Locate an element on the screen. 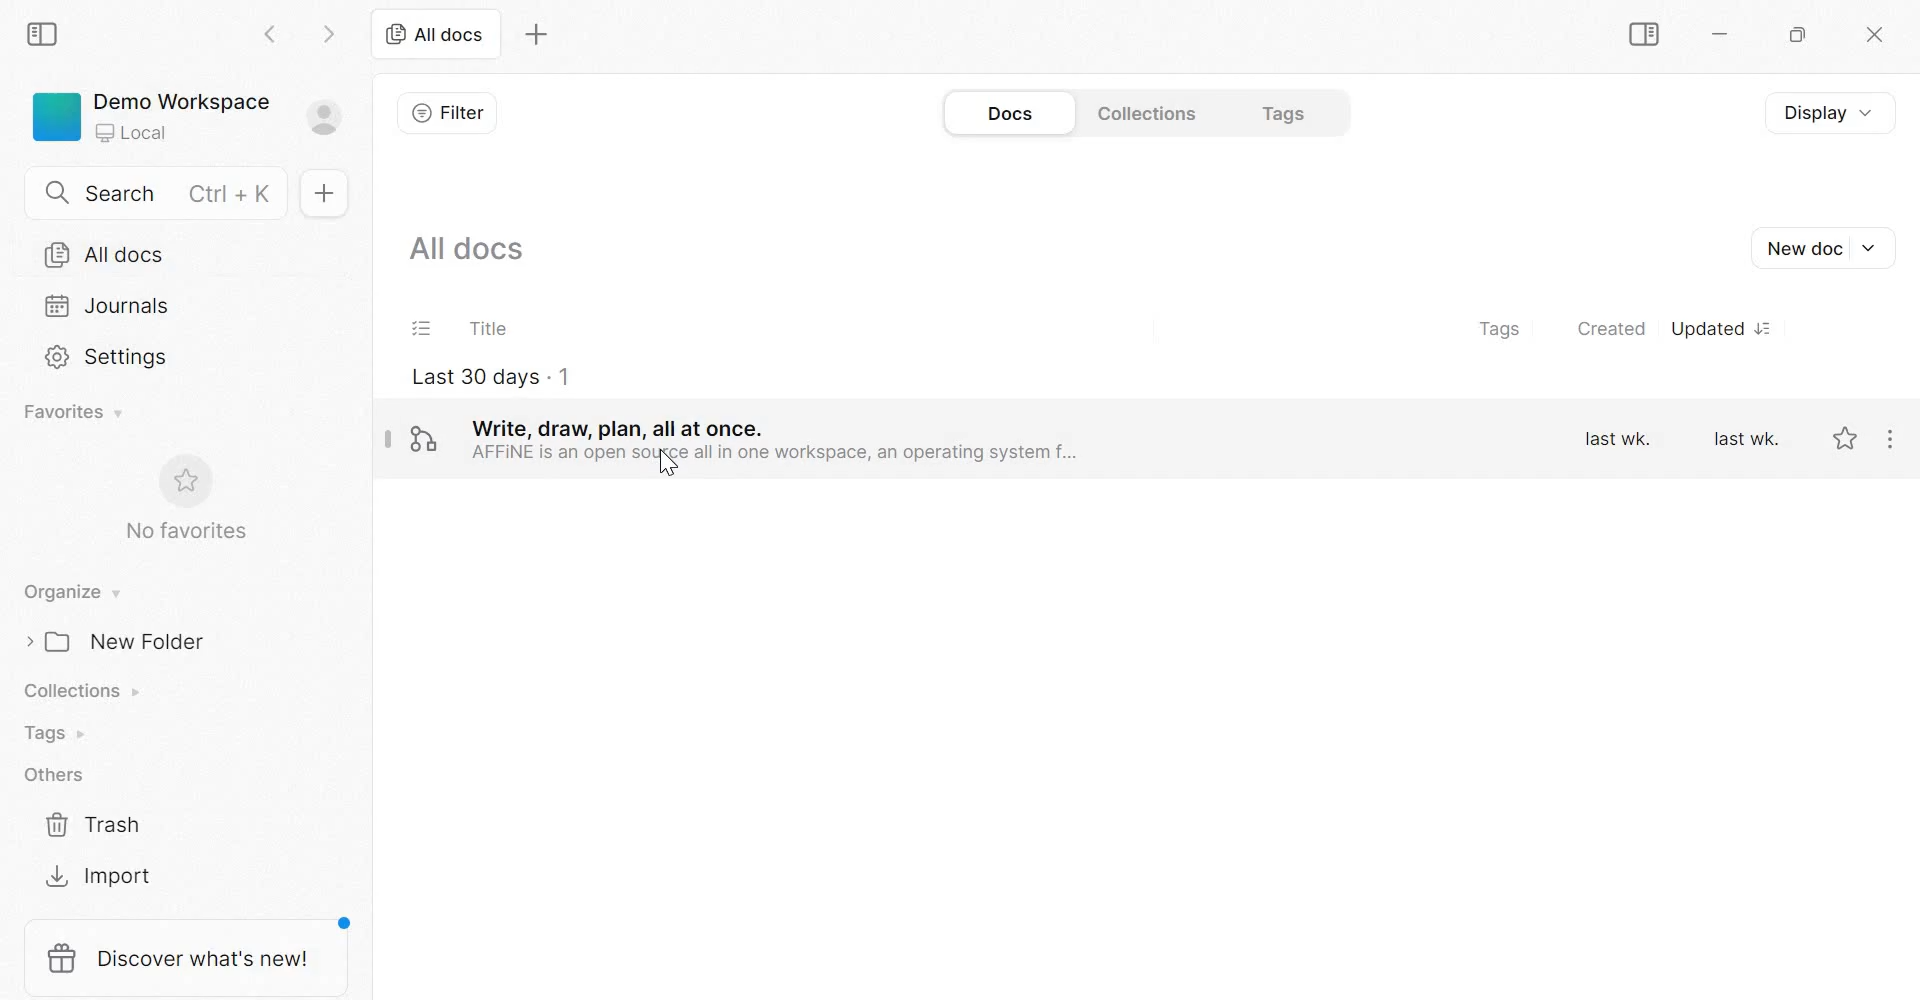  Search Ctrl+K is located at coordinates (159, 189).